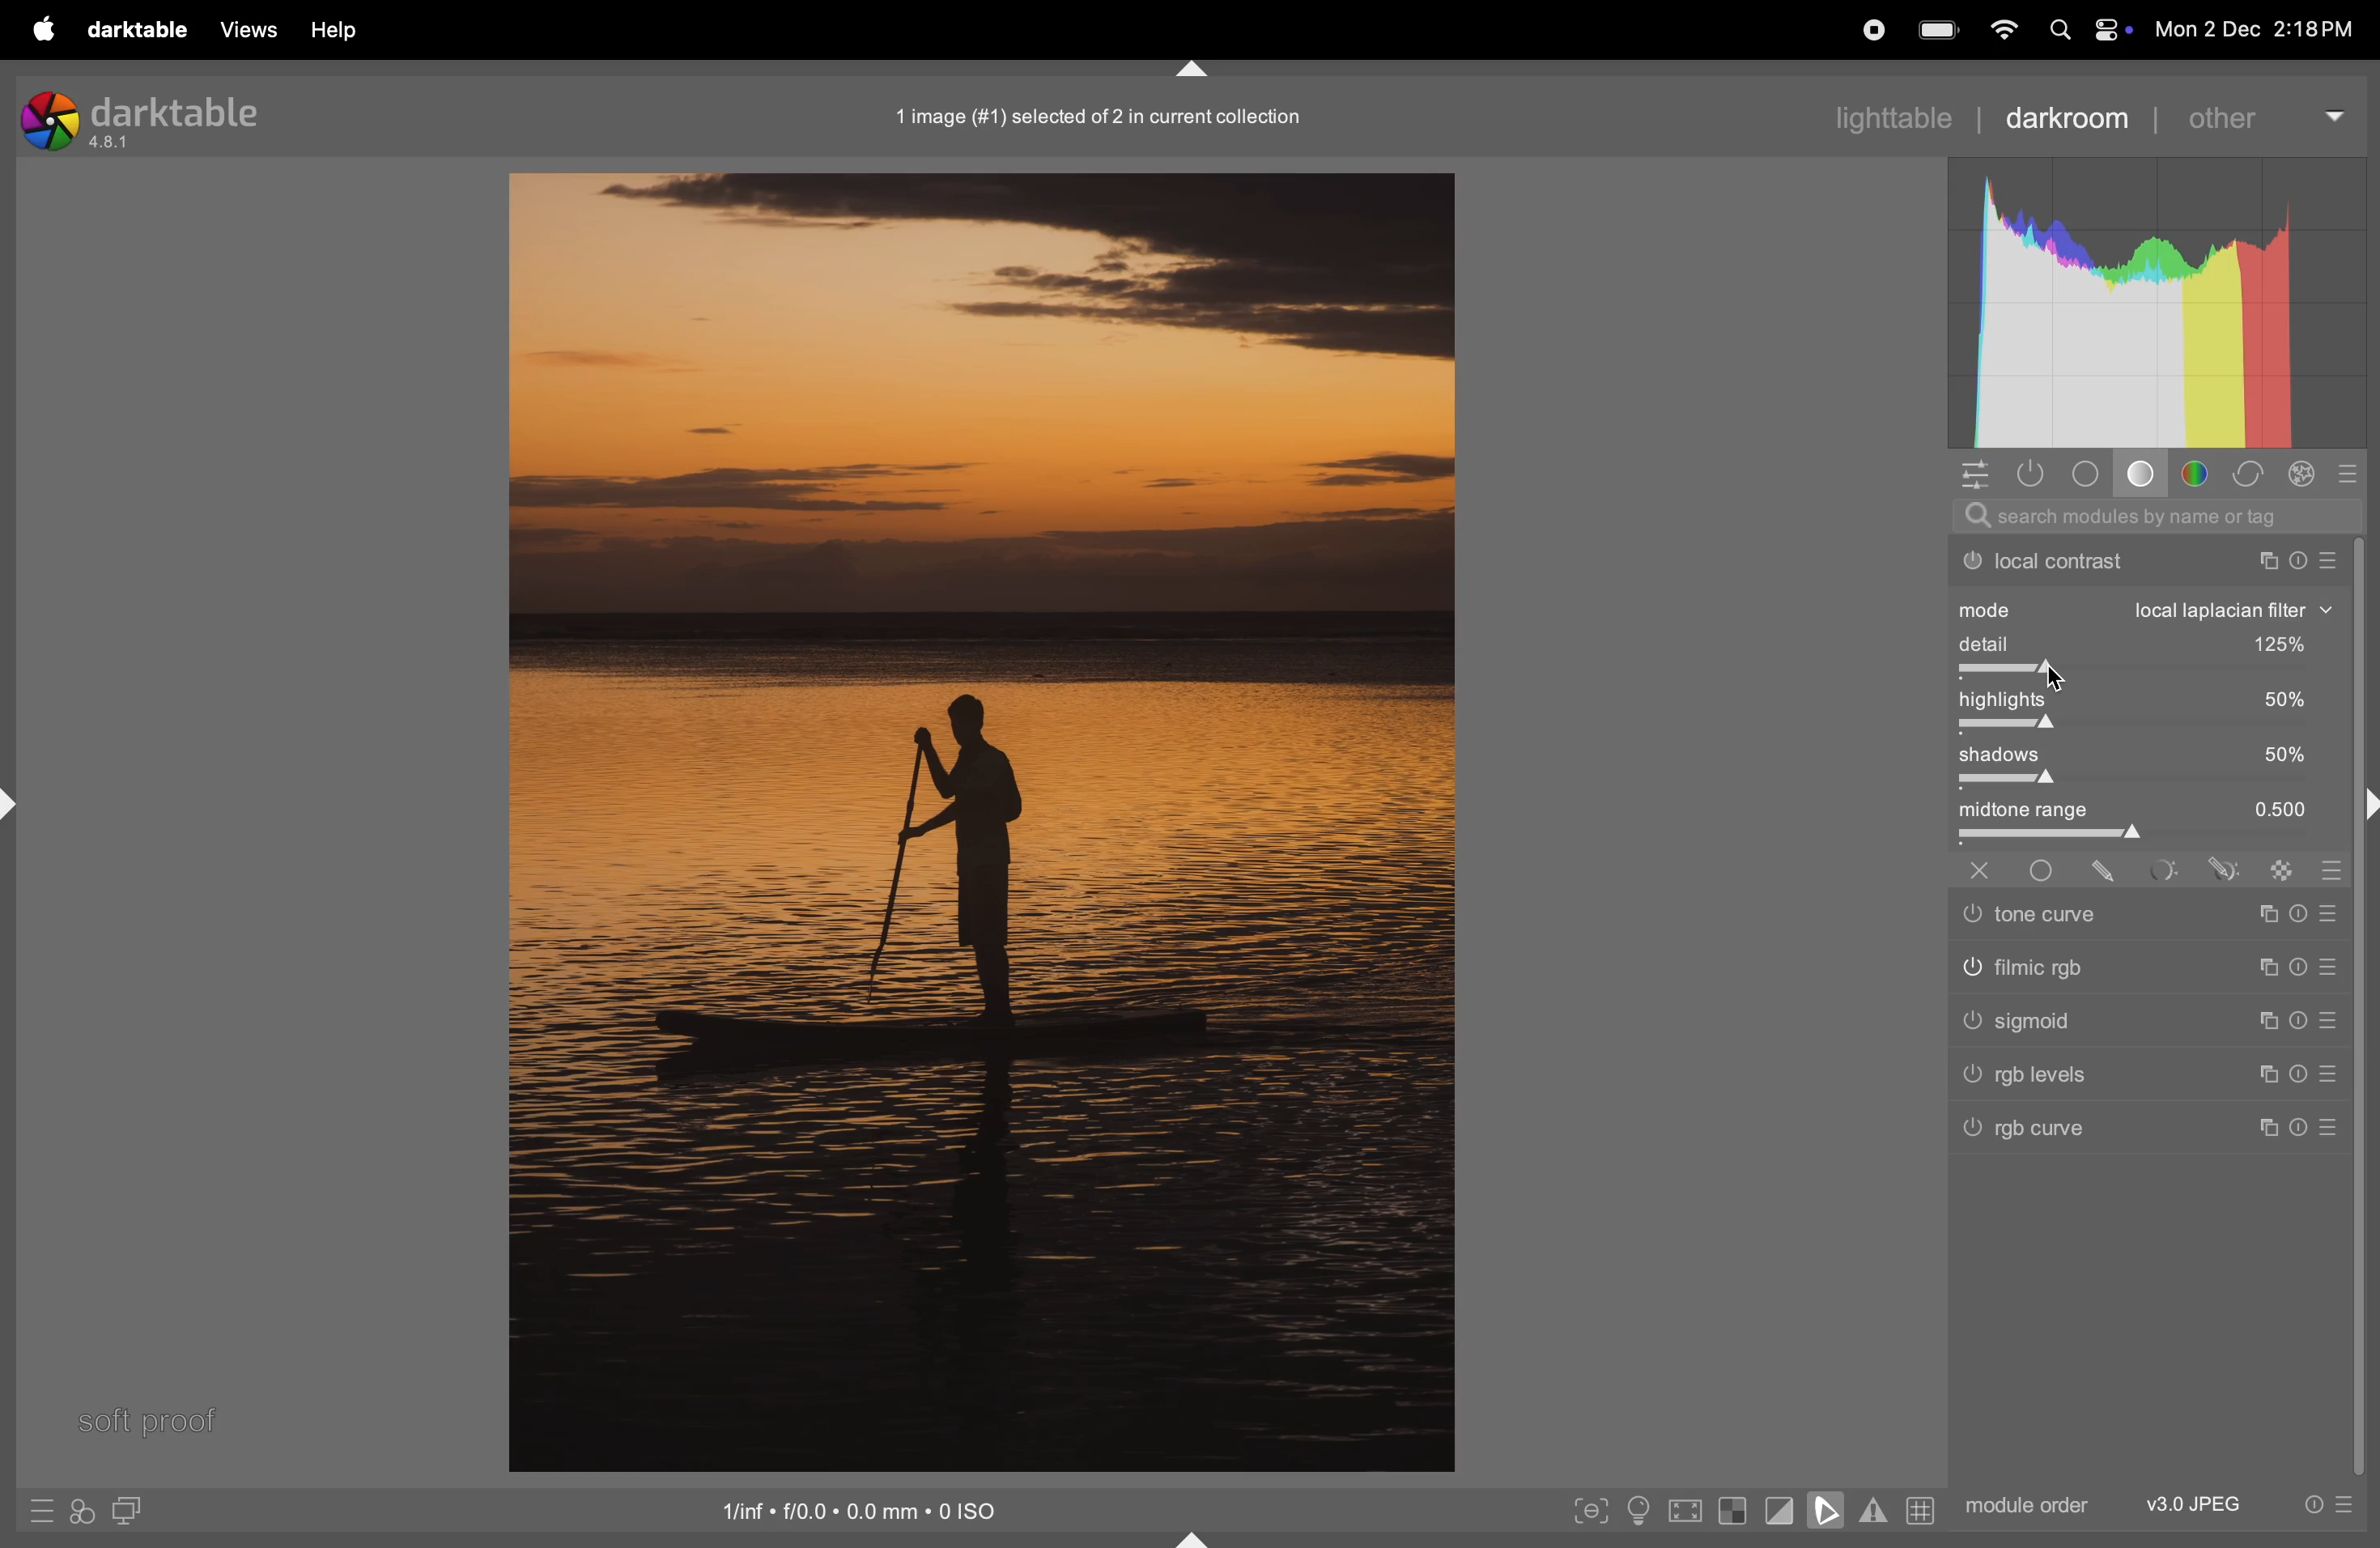  Describe the element at coordinates (2270, 117) in the screenshot. I see `other` at that location.